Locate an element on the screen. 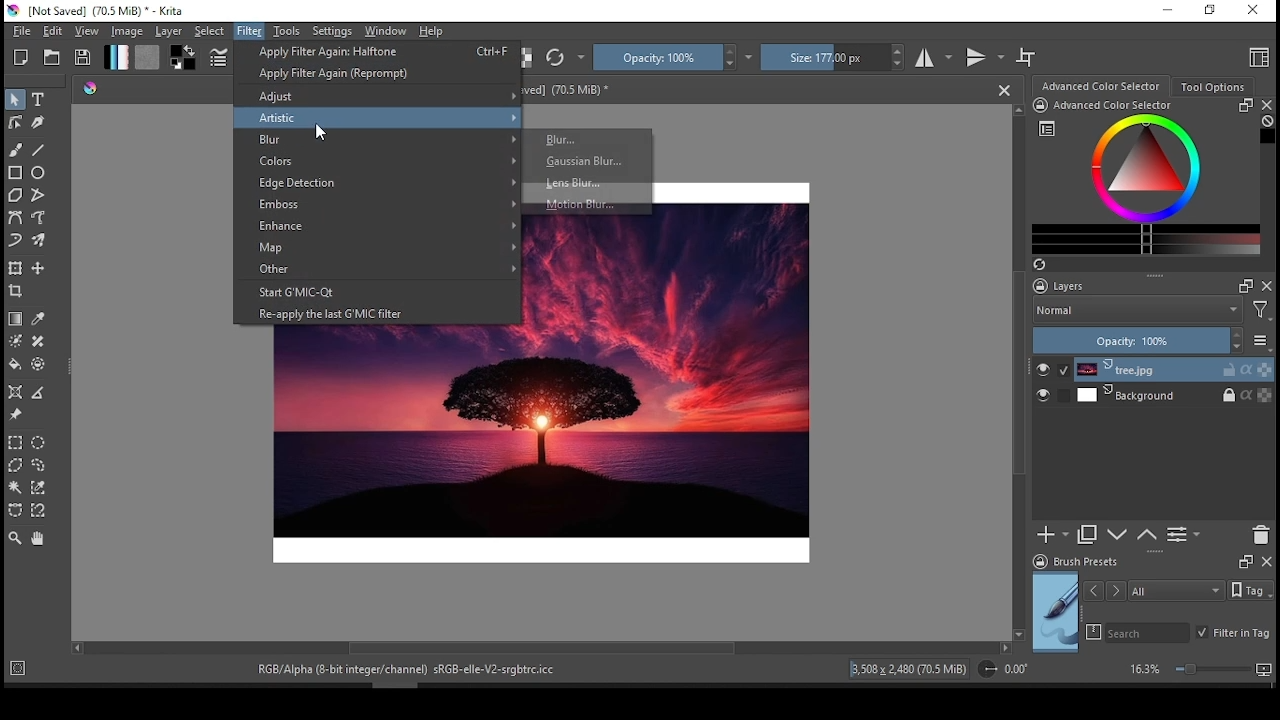  horizontal mirror mode is located at coordinates (933, 56).